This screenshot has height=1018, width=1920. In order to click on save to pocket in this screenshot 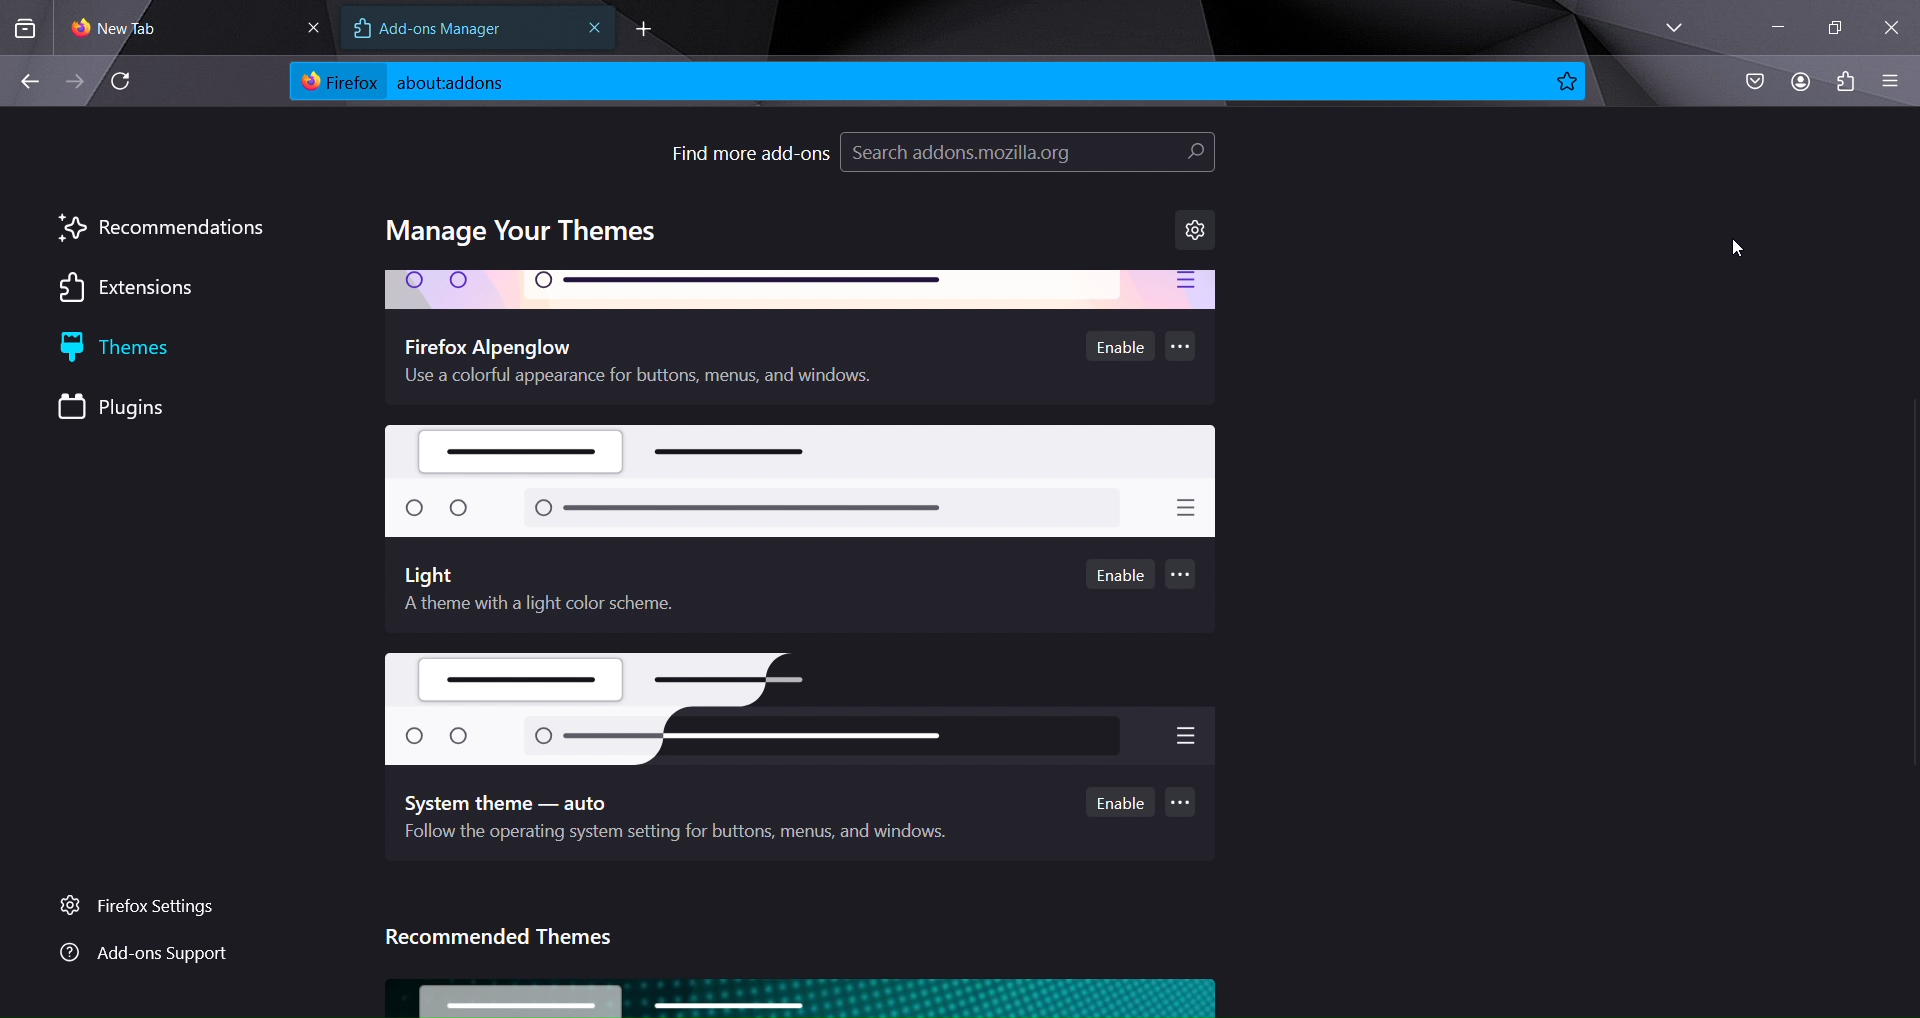, I will do `click(1753, 81)`.